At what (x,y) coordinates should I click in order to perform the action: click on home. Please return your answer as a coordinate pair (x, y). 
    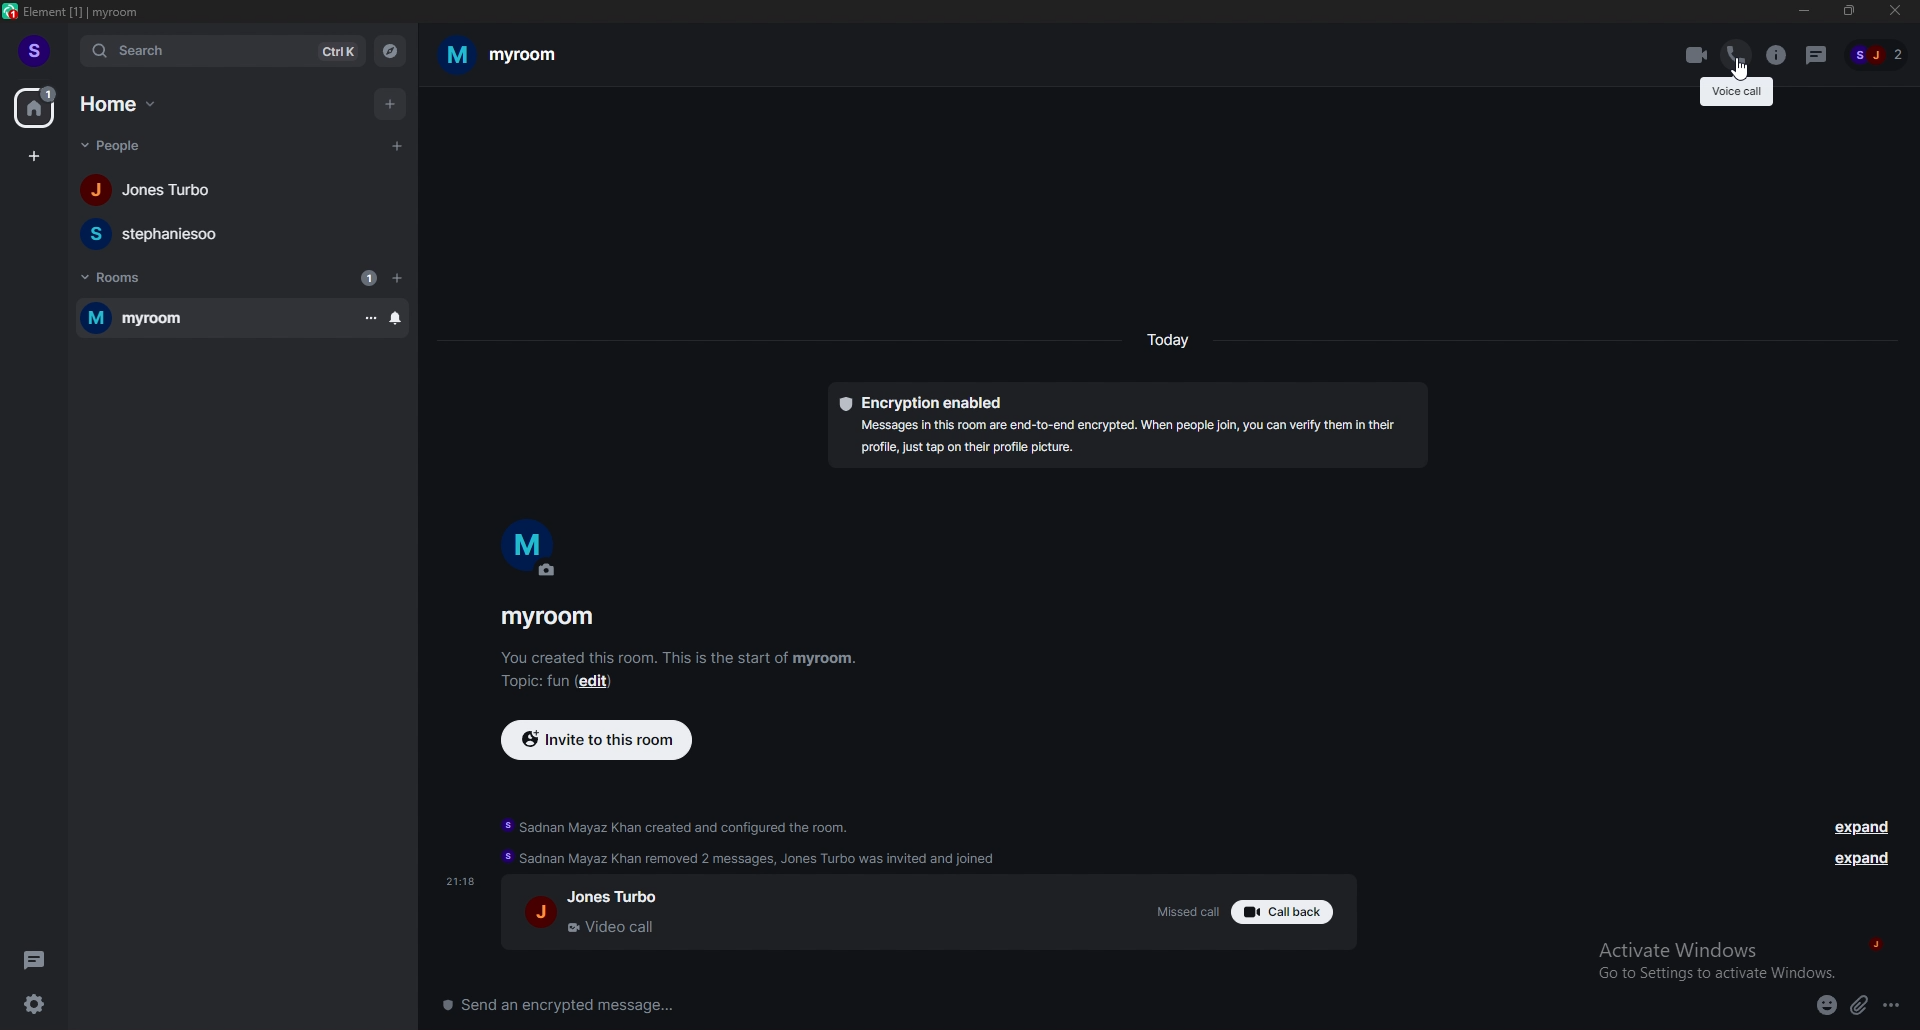
    Looking at the image, I should click on (36, 106).